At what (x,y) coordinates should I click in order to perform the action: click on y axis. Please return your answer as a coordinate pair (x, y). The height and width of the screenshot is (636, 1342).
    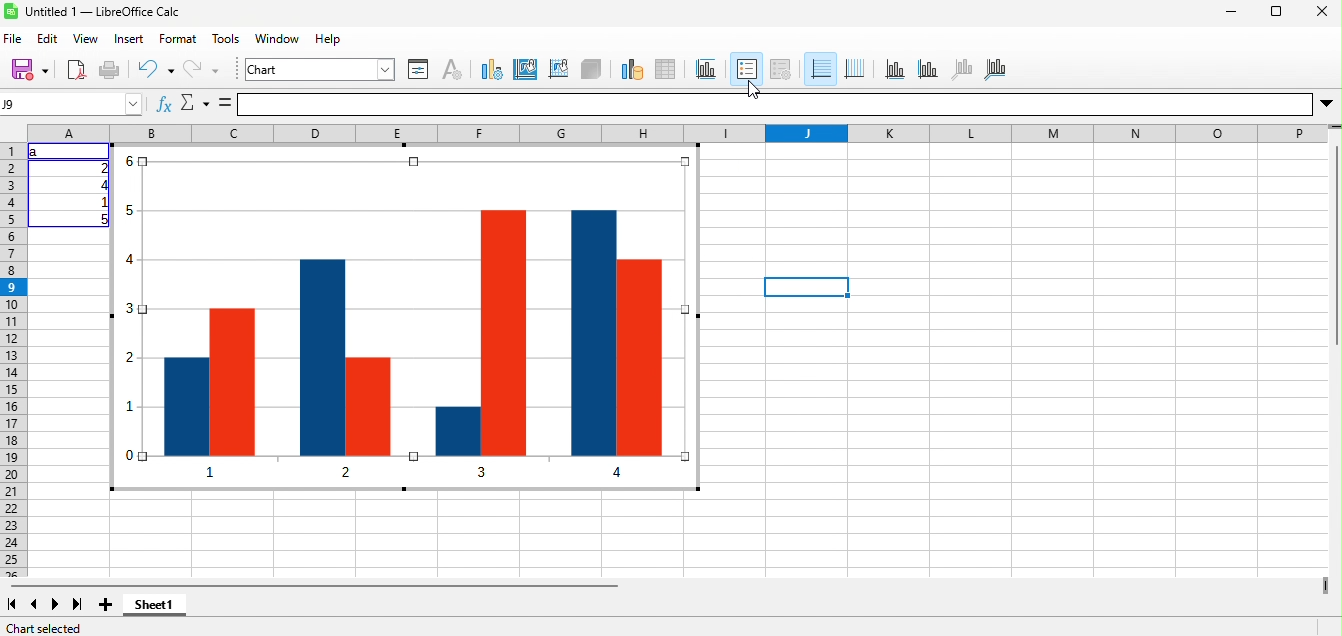
    Looking at the image, I should click on (928, 70).